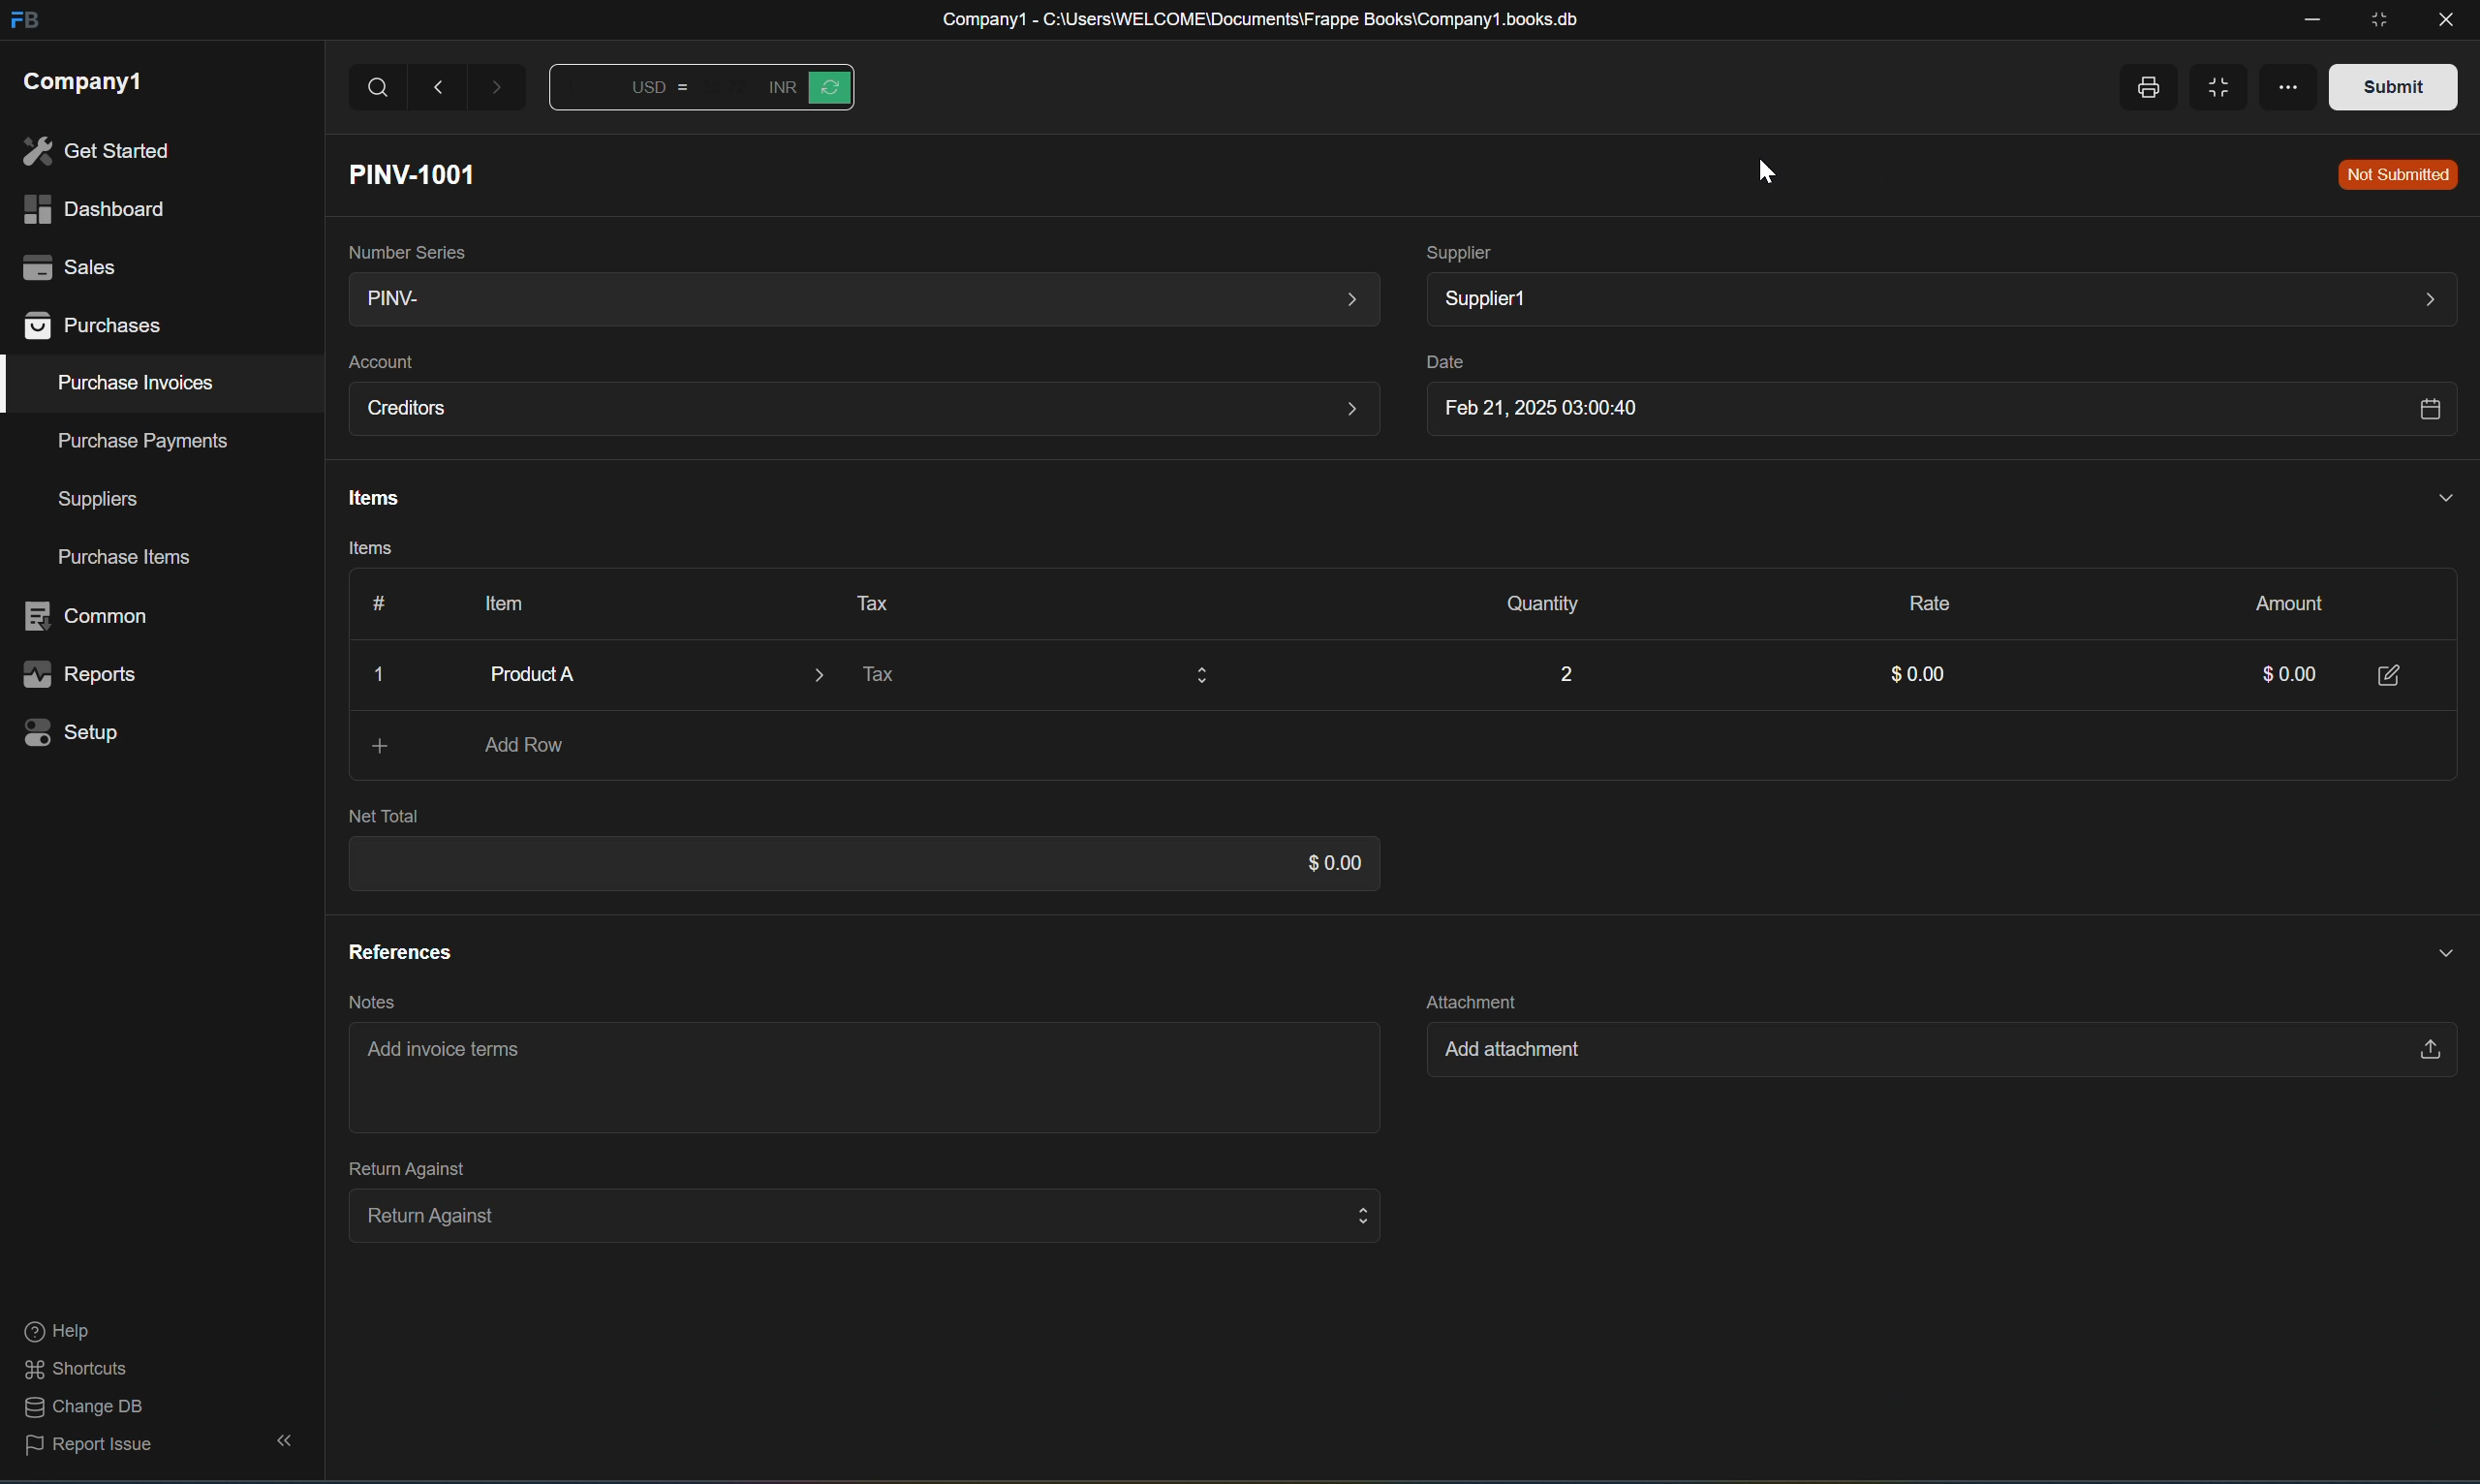 The height and width of the screenshot is (1484, 2480). Describe the element at coordinates (65, 264) in the screenshot. I see `sales` at that location.